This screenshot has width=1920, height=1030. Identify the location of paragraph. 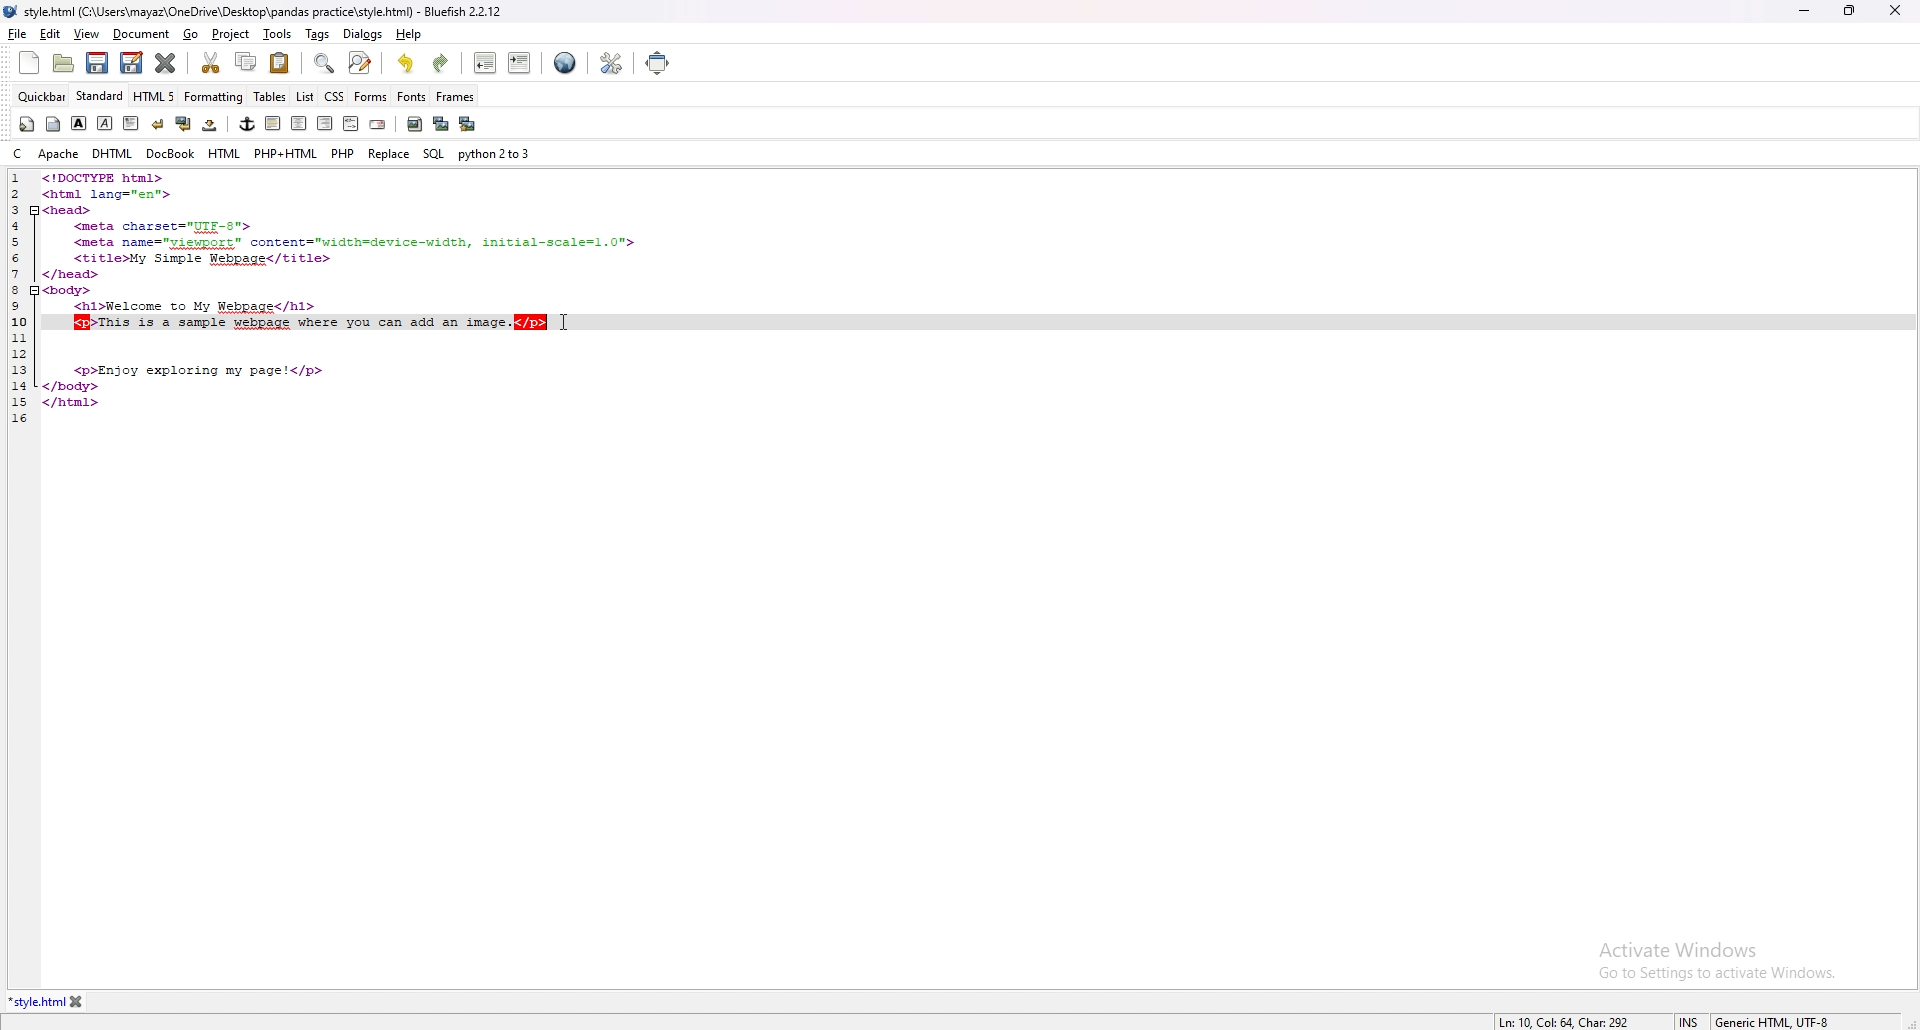
(131, 123).